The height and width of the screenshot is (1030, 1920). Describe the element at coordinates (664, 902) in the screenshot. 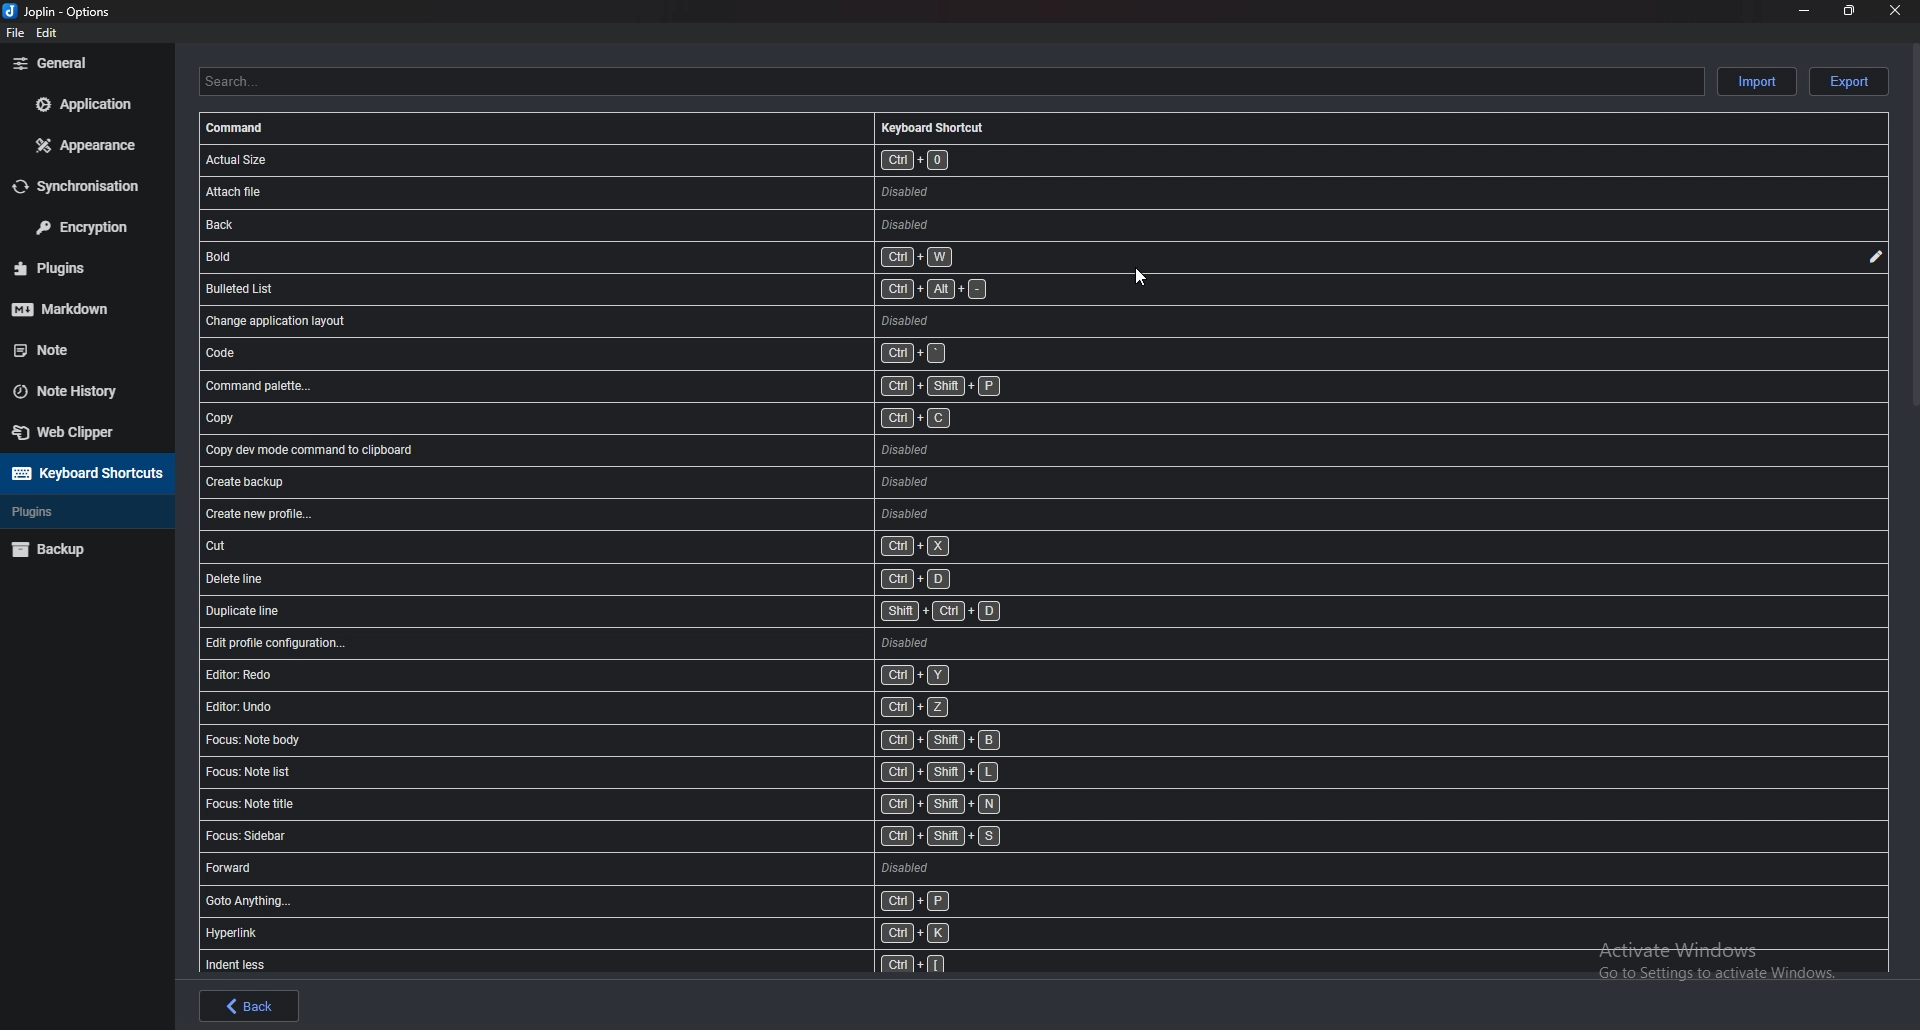

I see `shortcut` at that location.